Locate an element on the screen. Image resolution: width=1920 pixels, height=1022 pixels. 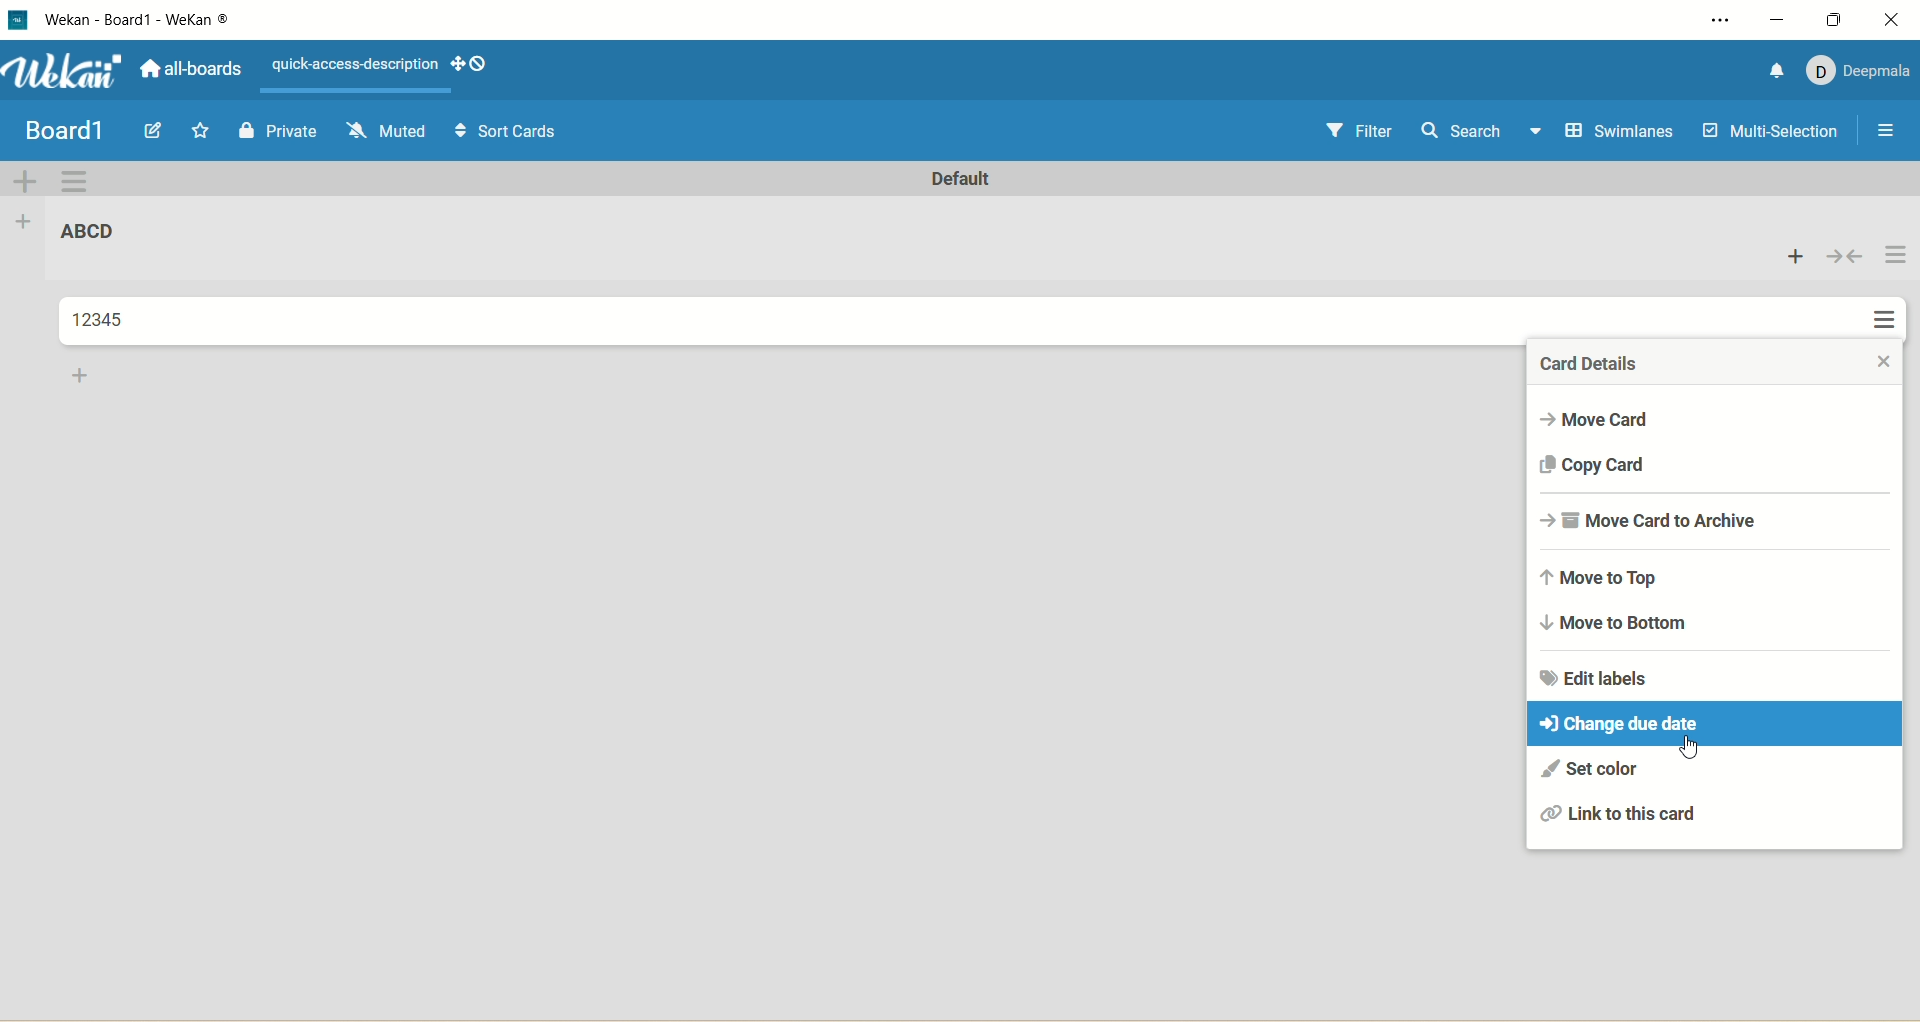
maximize is located at coordinates (1838, 19).